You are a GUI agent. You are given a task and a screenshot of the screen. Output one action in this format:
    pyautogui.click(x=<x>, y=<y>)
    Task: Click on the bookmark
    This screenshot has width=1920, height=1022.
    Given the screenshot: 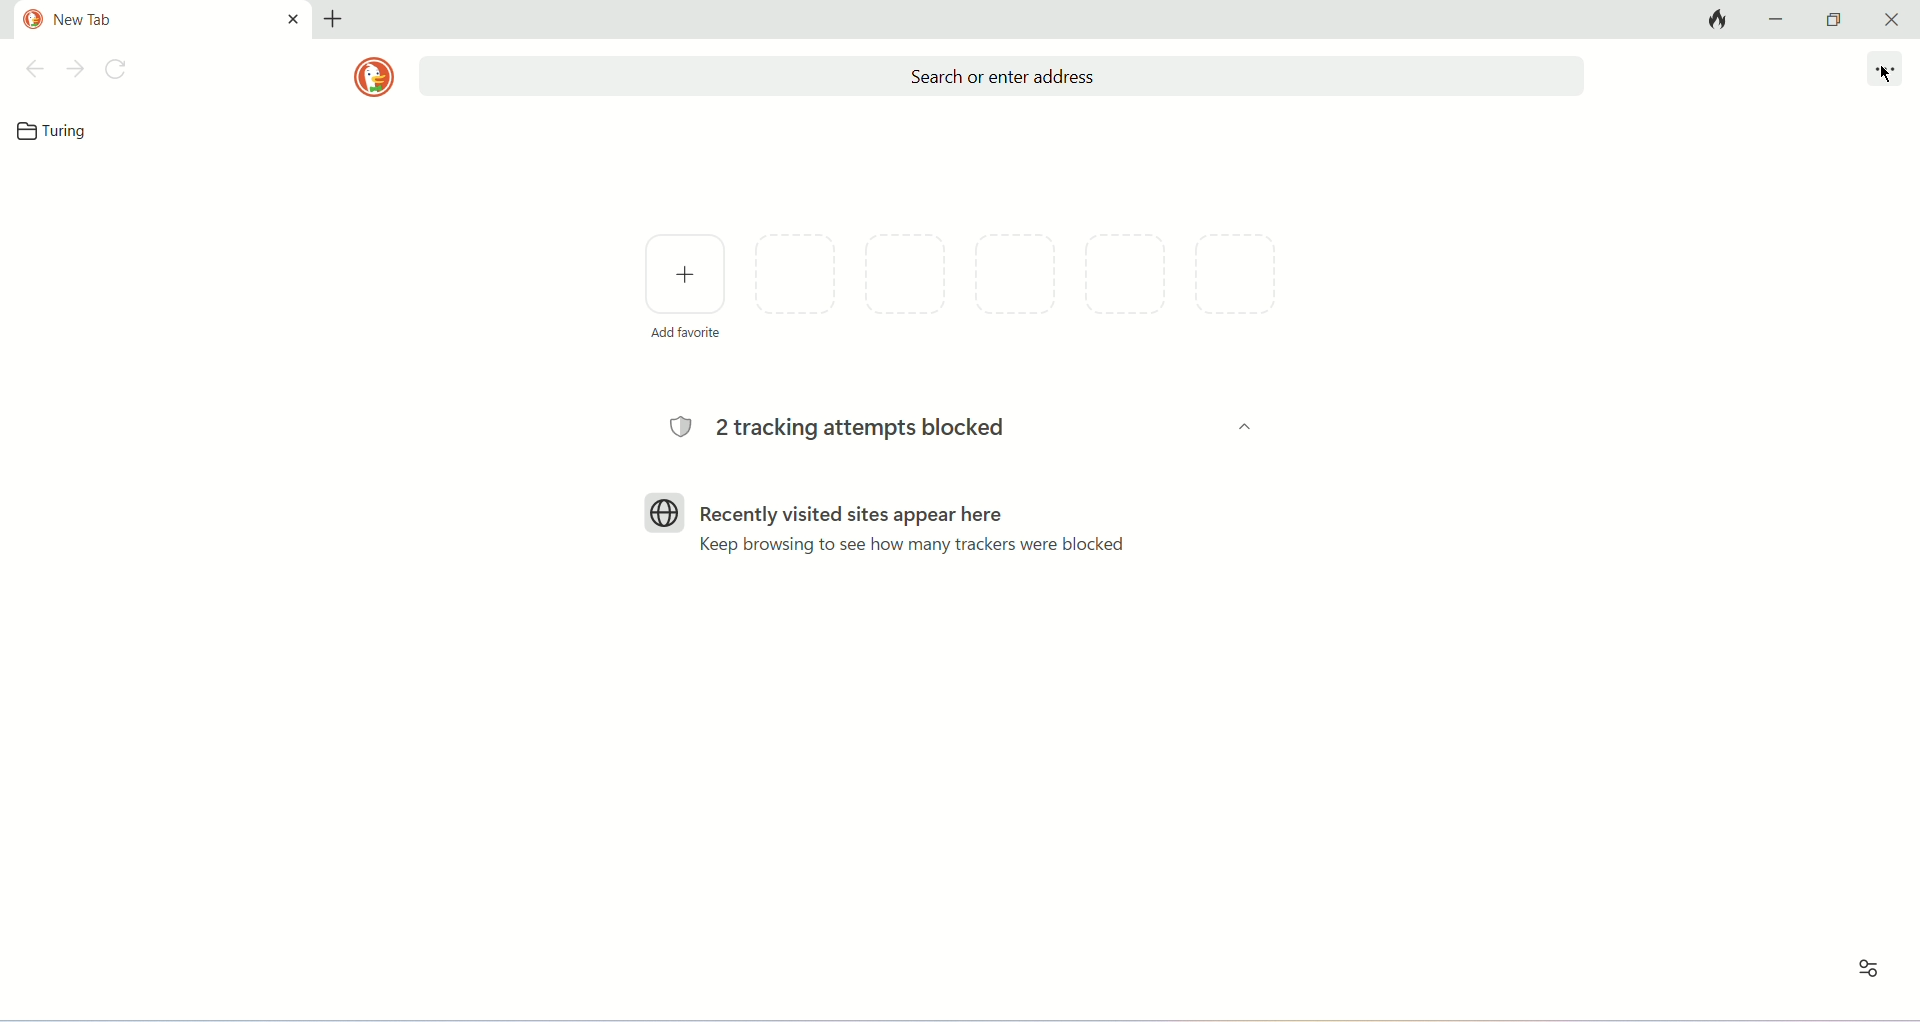 What is the action you would take?
    pyautogui.click(x=58, y=131)
    